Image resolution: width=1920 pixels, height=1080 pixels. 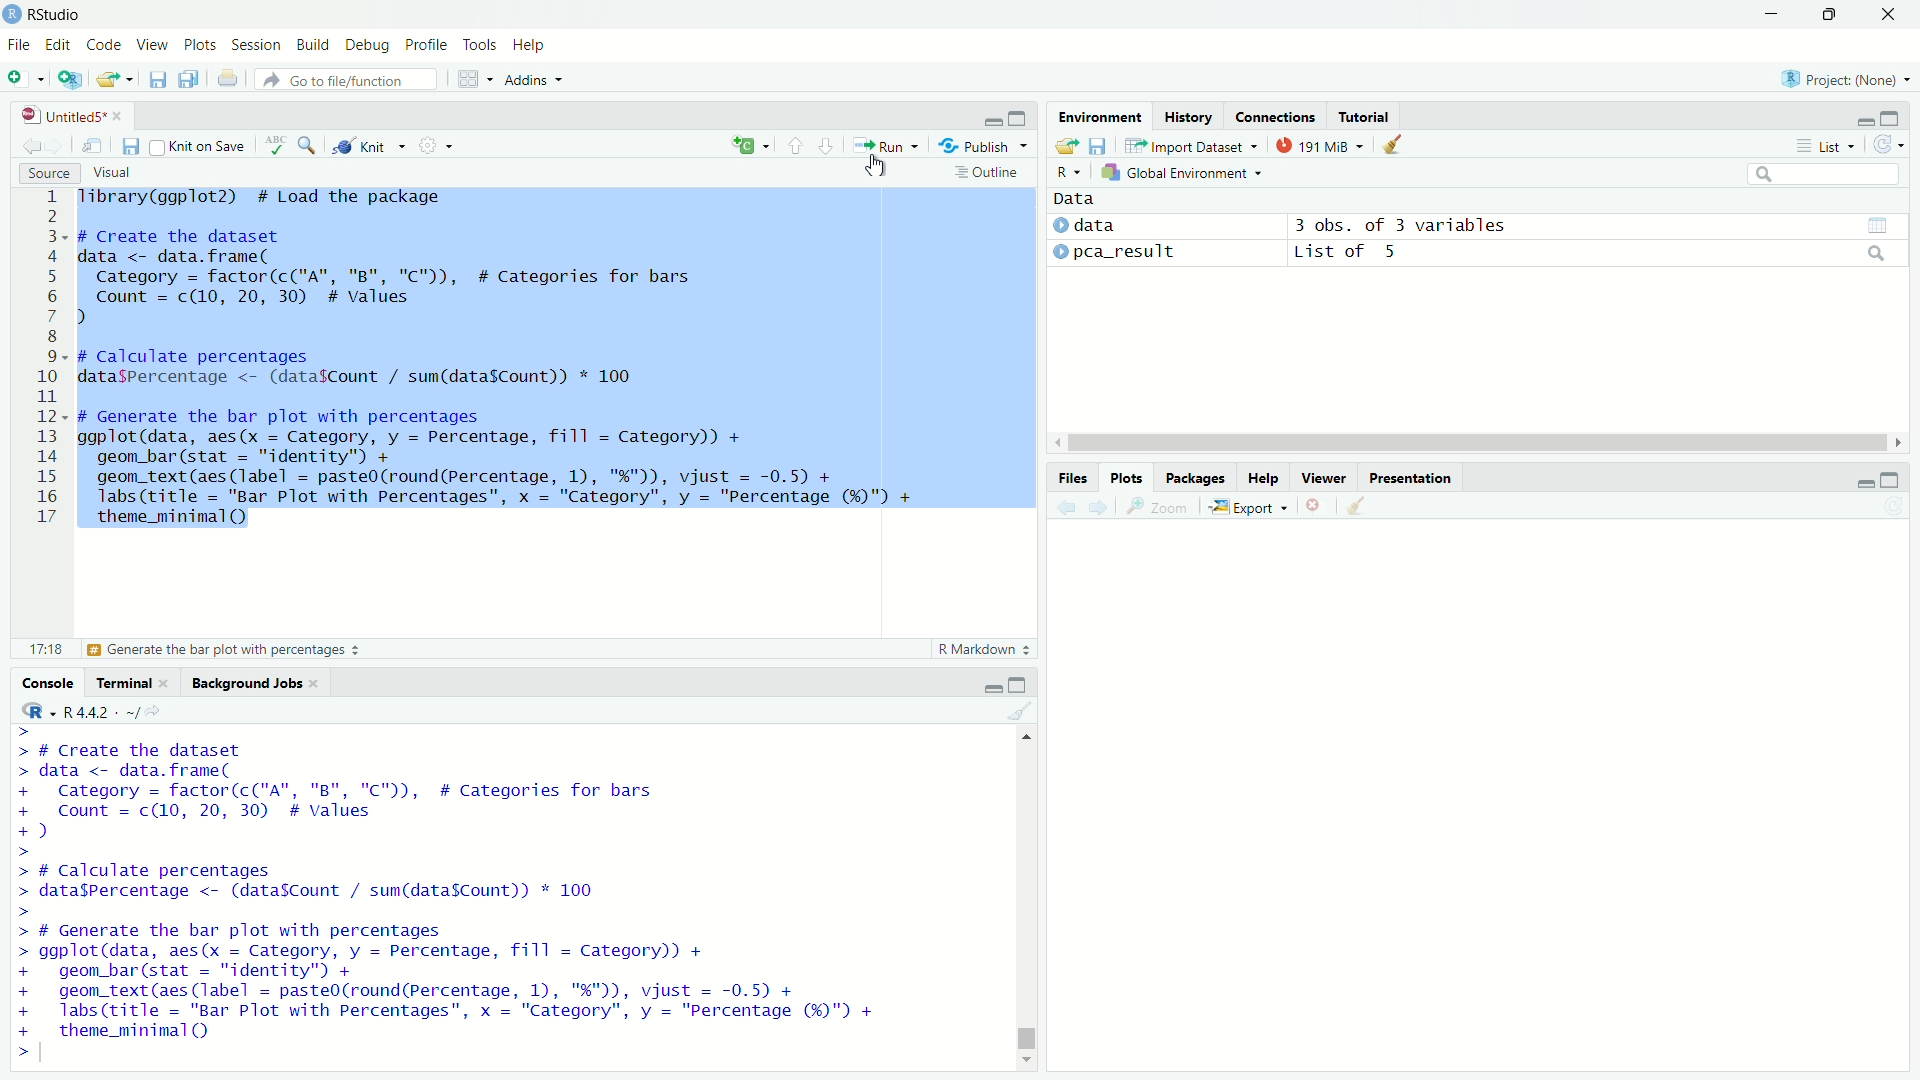 I want to click on session, so click(x=260, y=47).